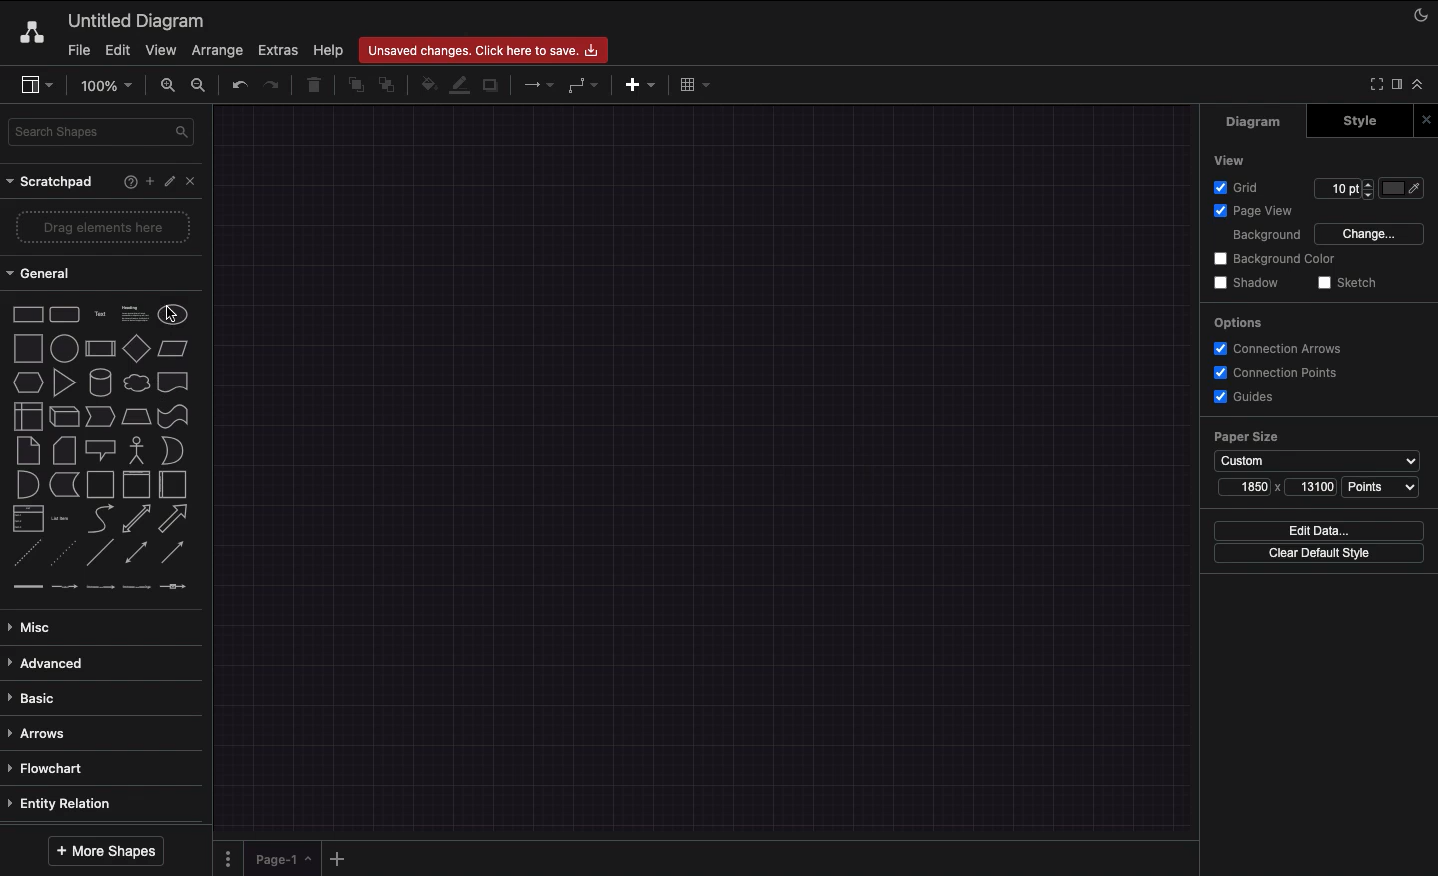 Image resolution: width=1438 pixels, height=876 pixels. What do you see at coordinates (340, 860) in the screenshot?
I see `Add new pages` at bounding box center [340, 860].